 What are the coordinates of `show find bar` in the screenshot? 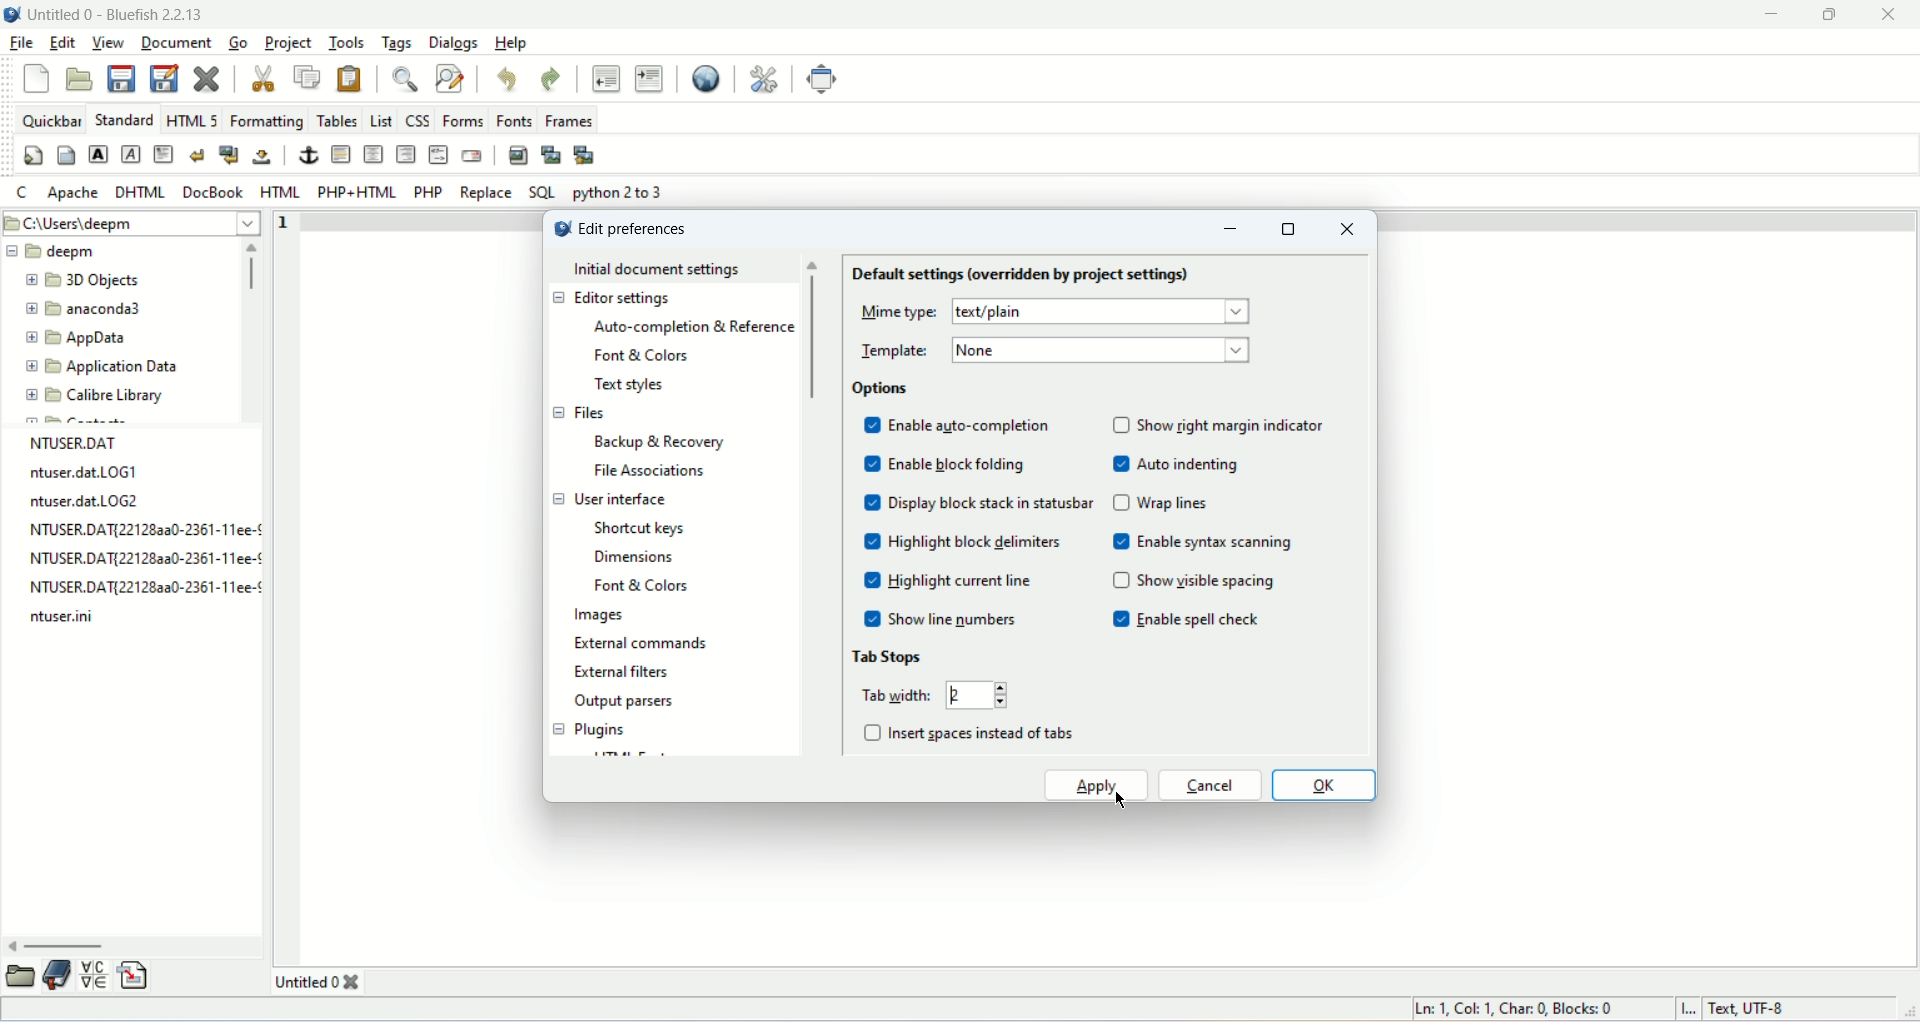 It's located at (404, 78).